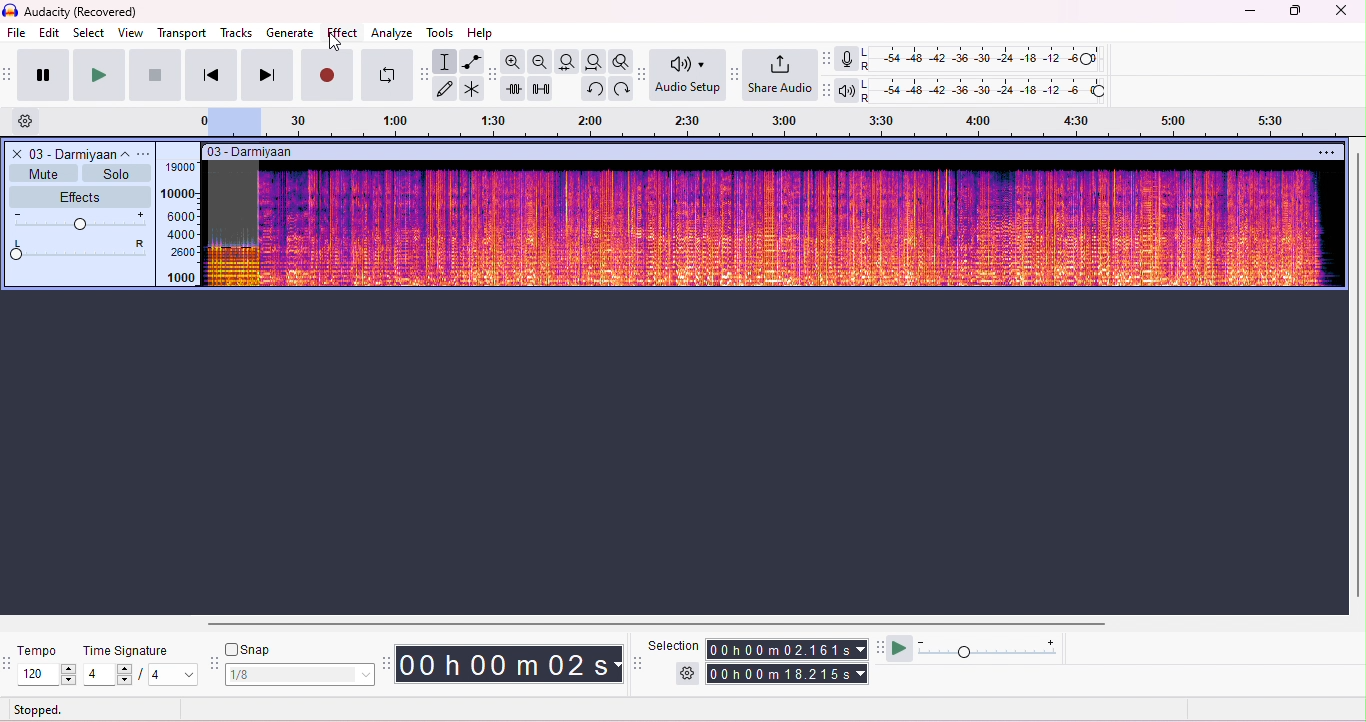 Image resolution: width=1366 pixels, height=722 pixels. What do you see at coordinates (31, 122) in the screenshot?
I see `settings` at bounding box center [31, 122].